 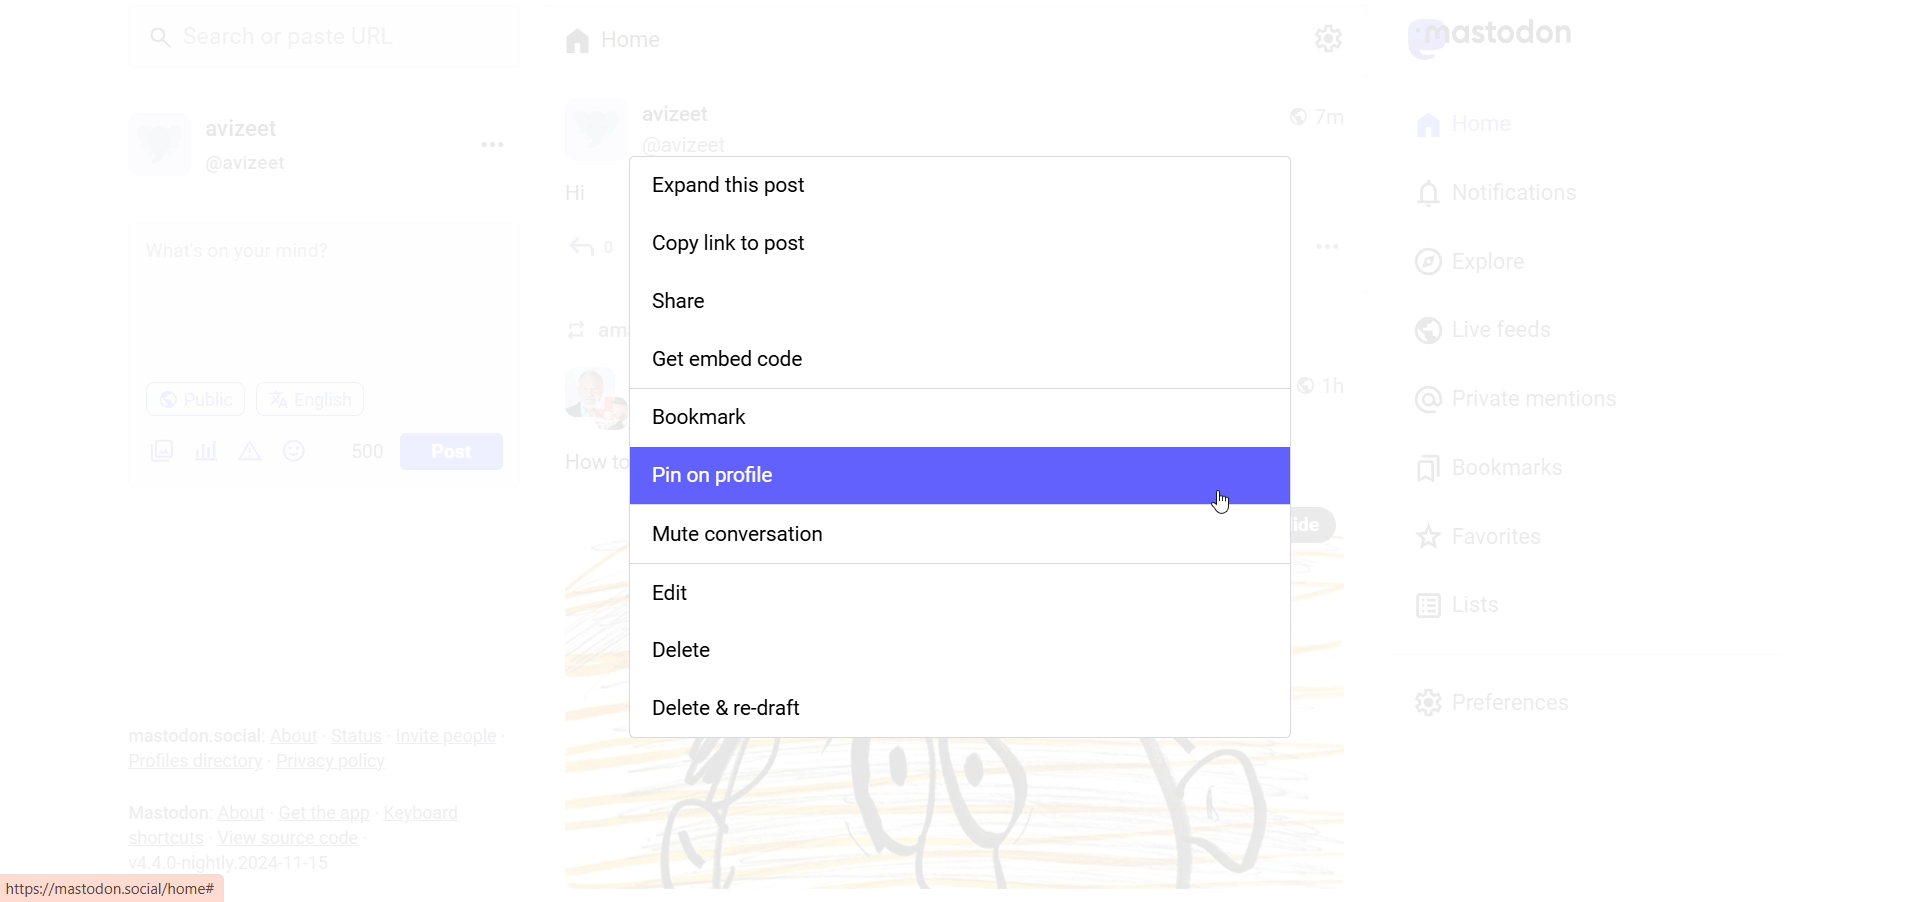 I want to click on Mute Conversation, so click(x=963, y=538).